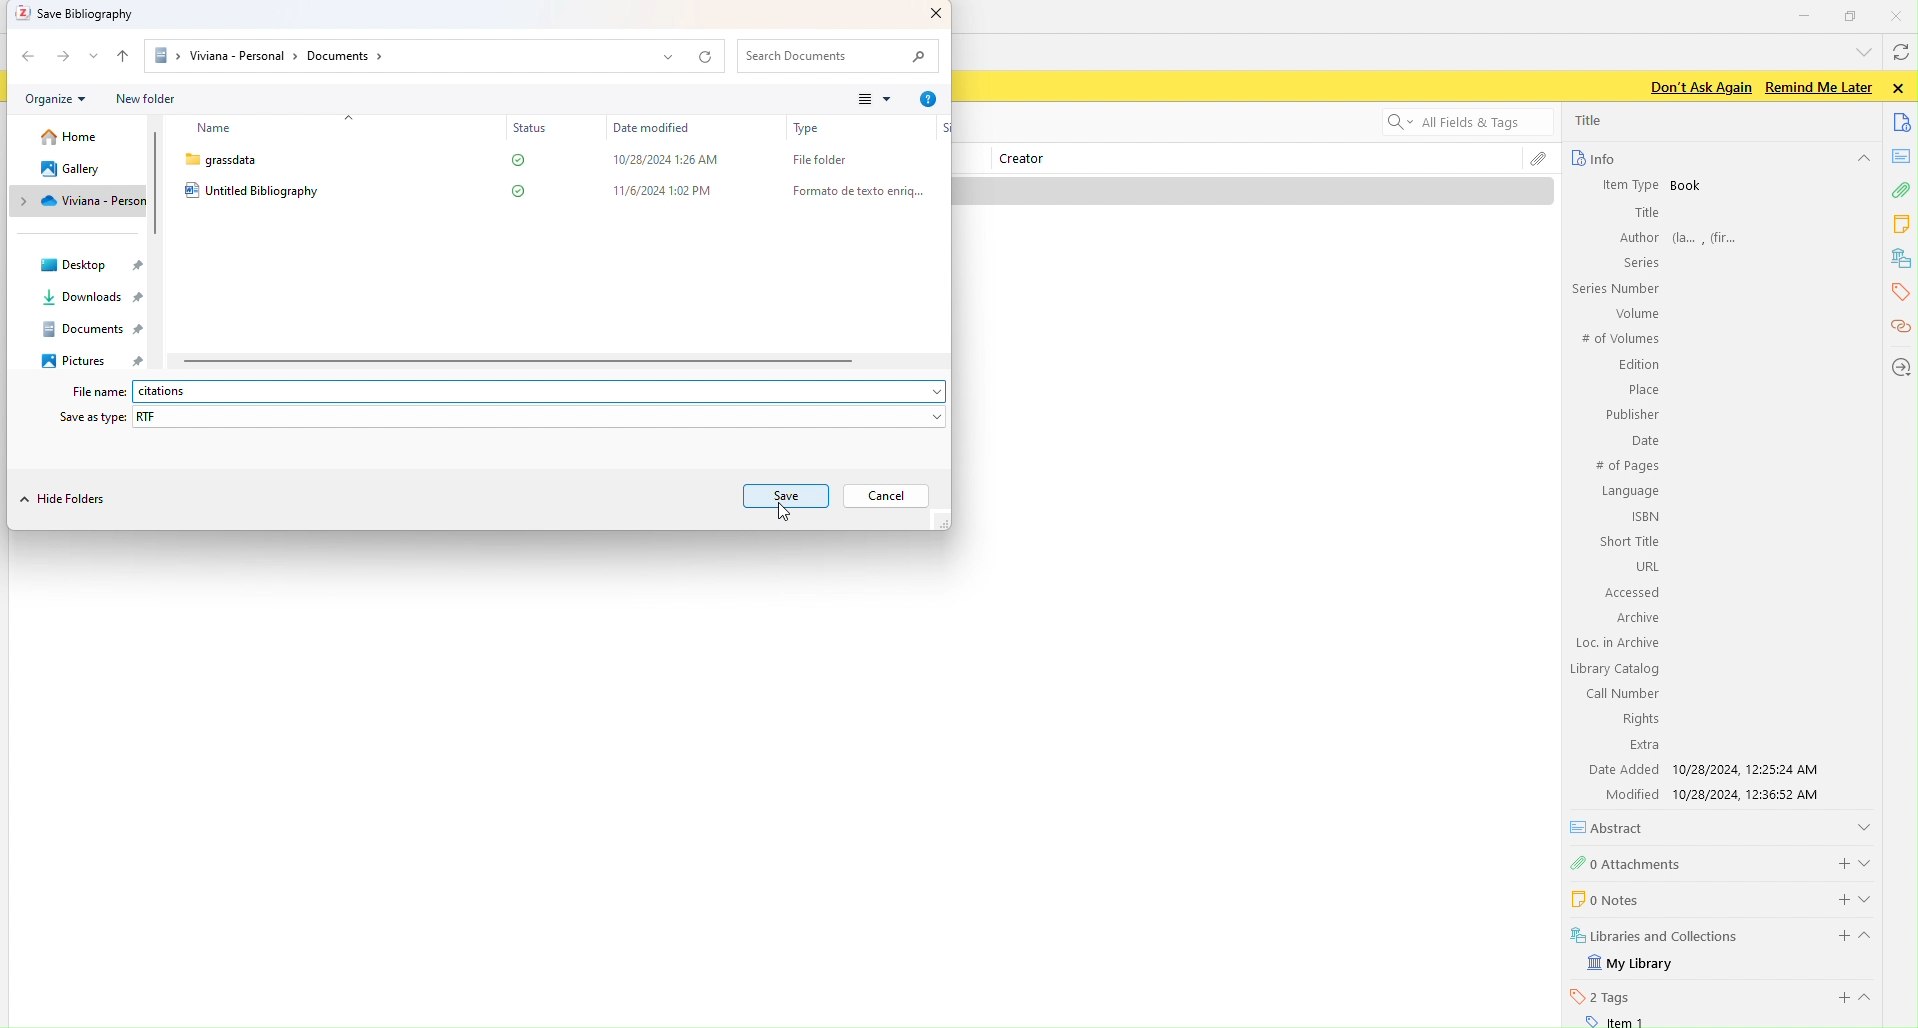 Image resolution: width=1918 pixels, height=1028 pixels. I want to click on Remind Me Later, so click(1818, 87).